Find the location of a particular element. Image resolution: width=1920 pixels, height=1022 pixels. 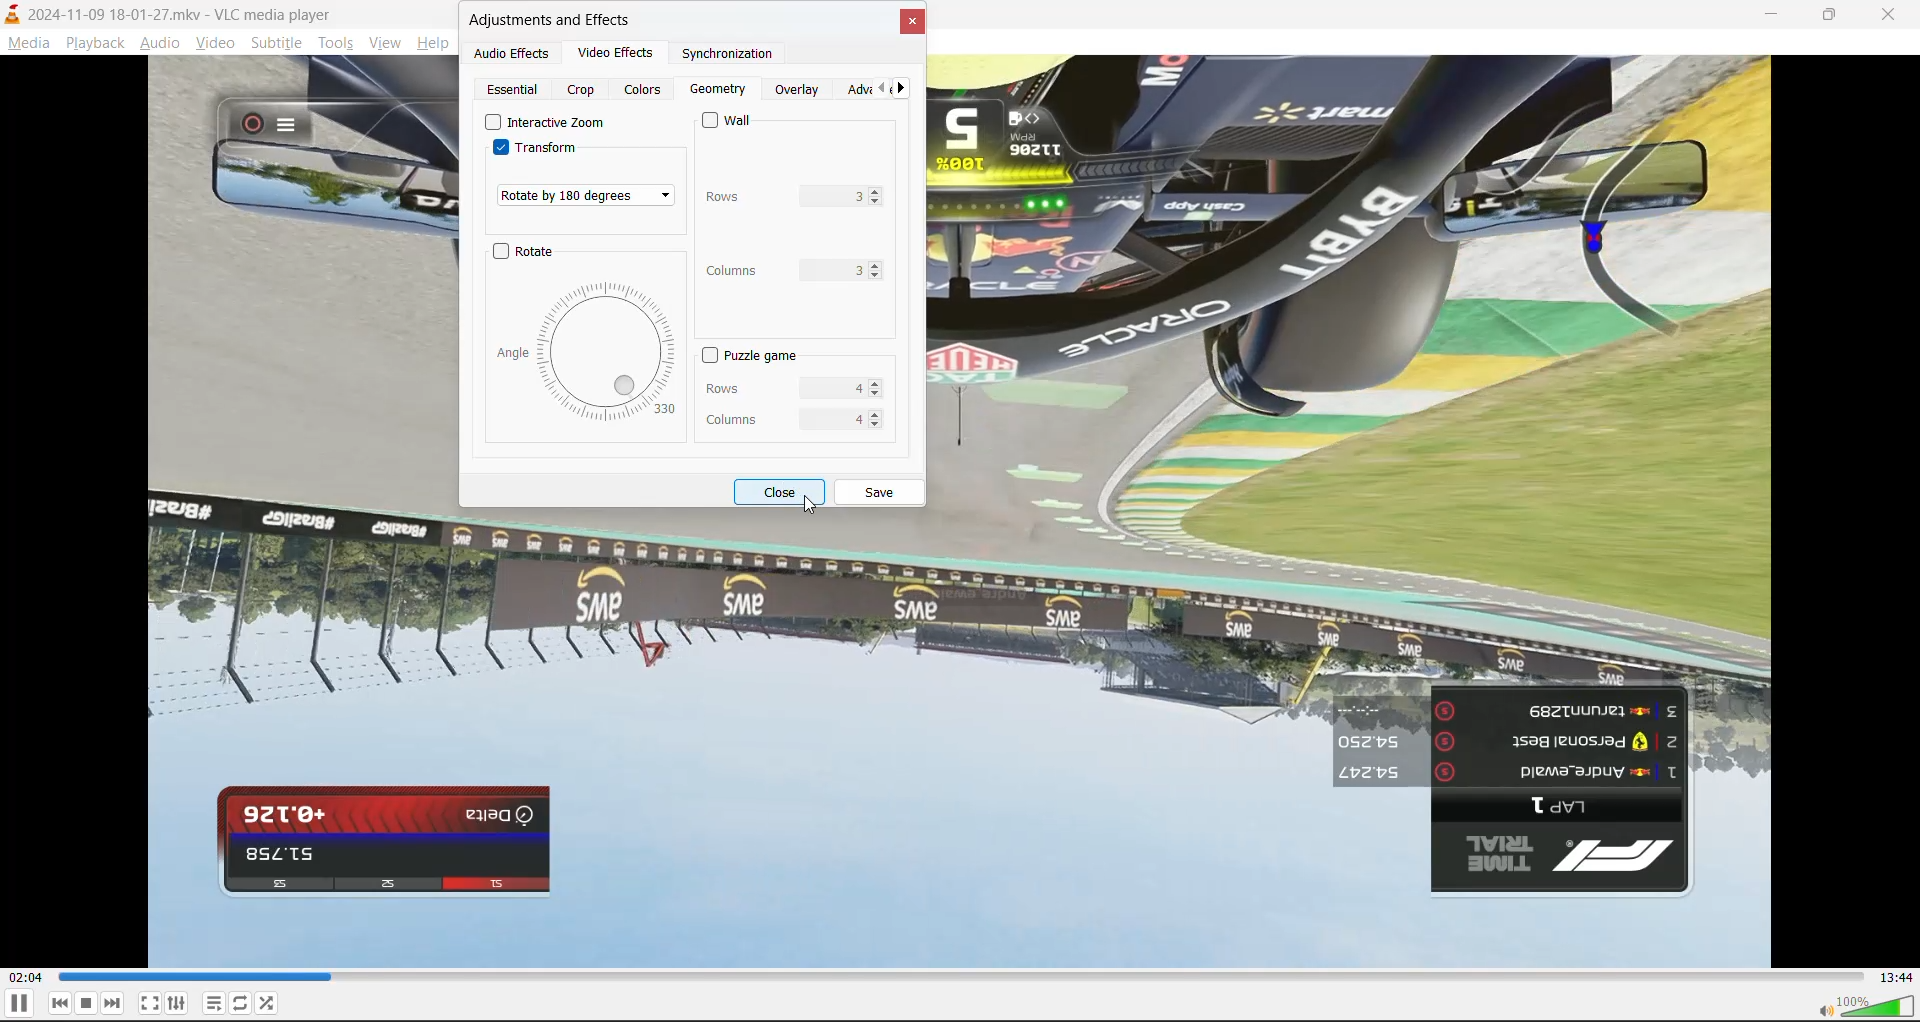

Decrease is located at coordinates (875, 430).